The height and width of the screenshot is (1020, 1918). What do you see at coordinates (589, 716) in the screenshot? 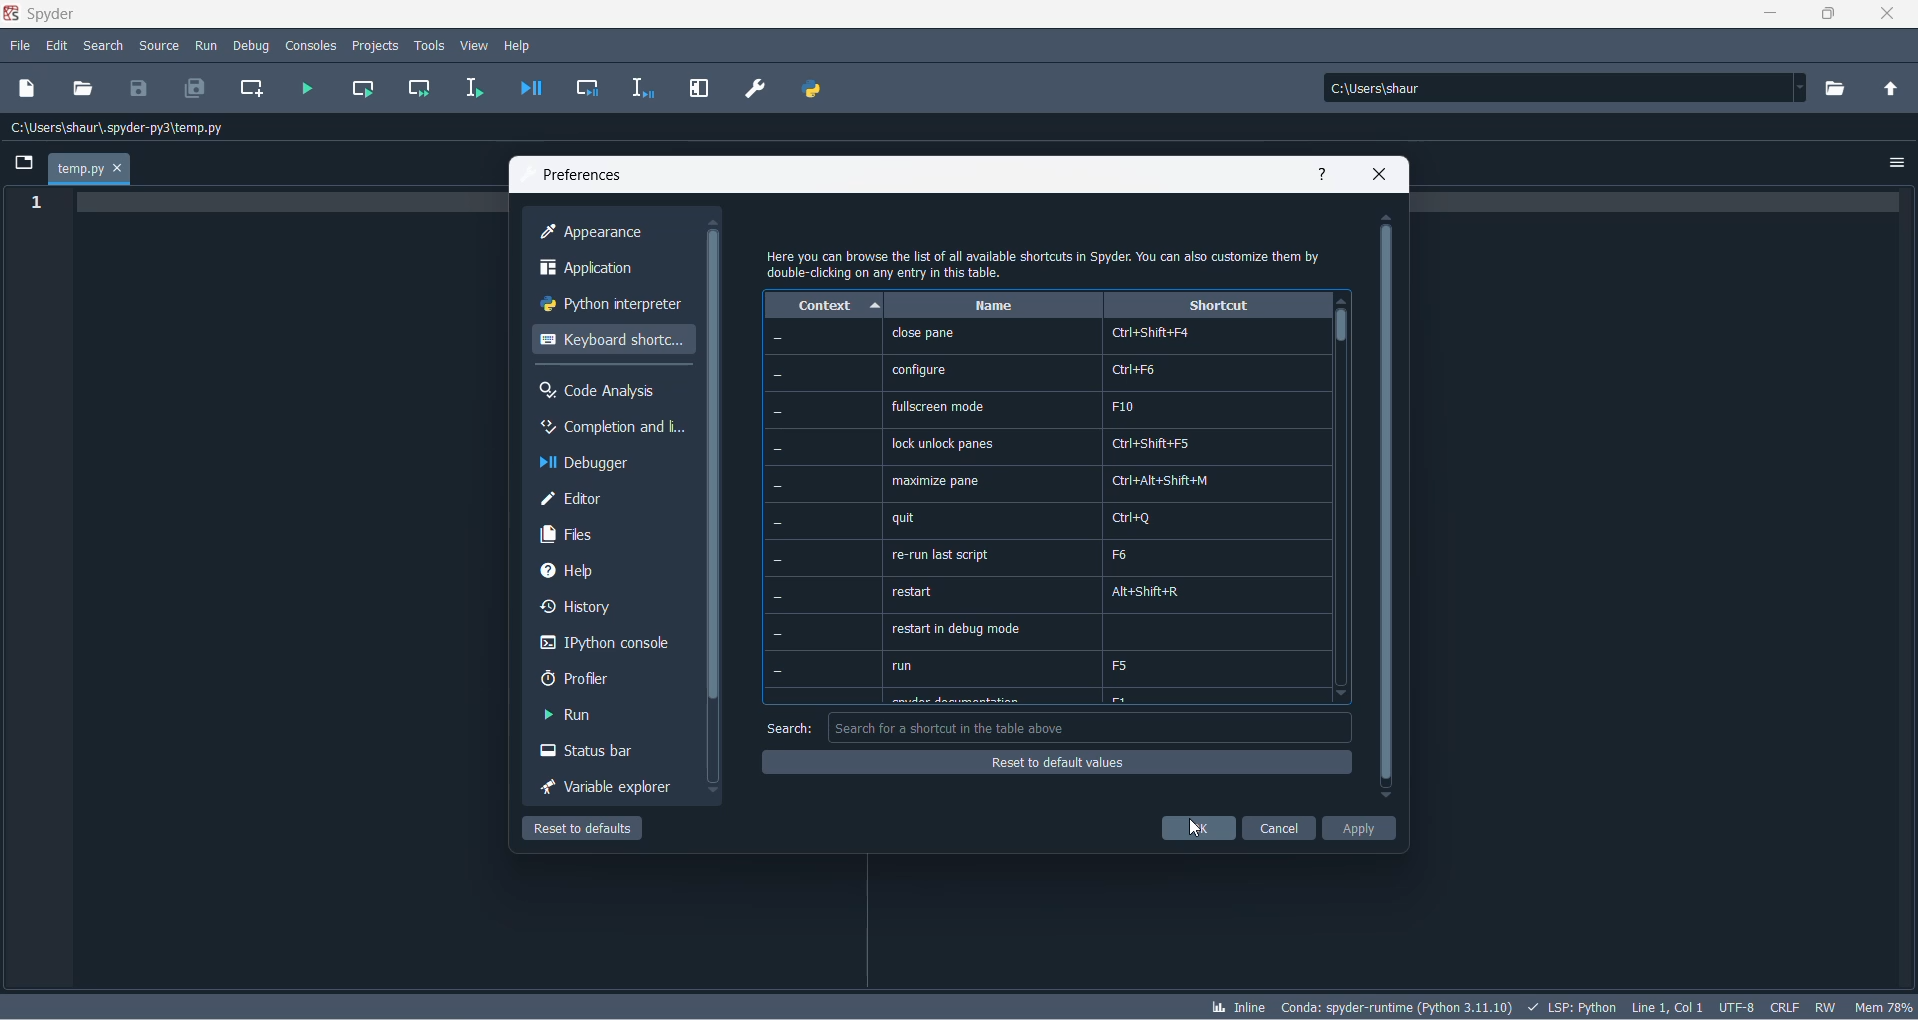
I see `run` at bounding box center [589, 716].